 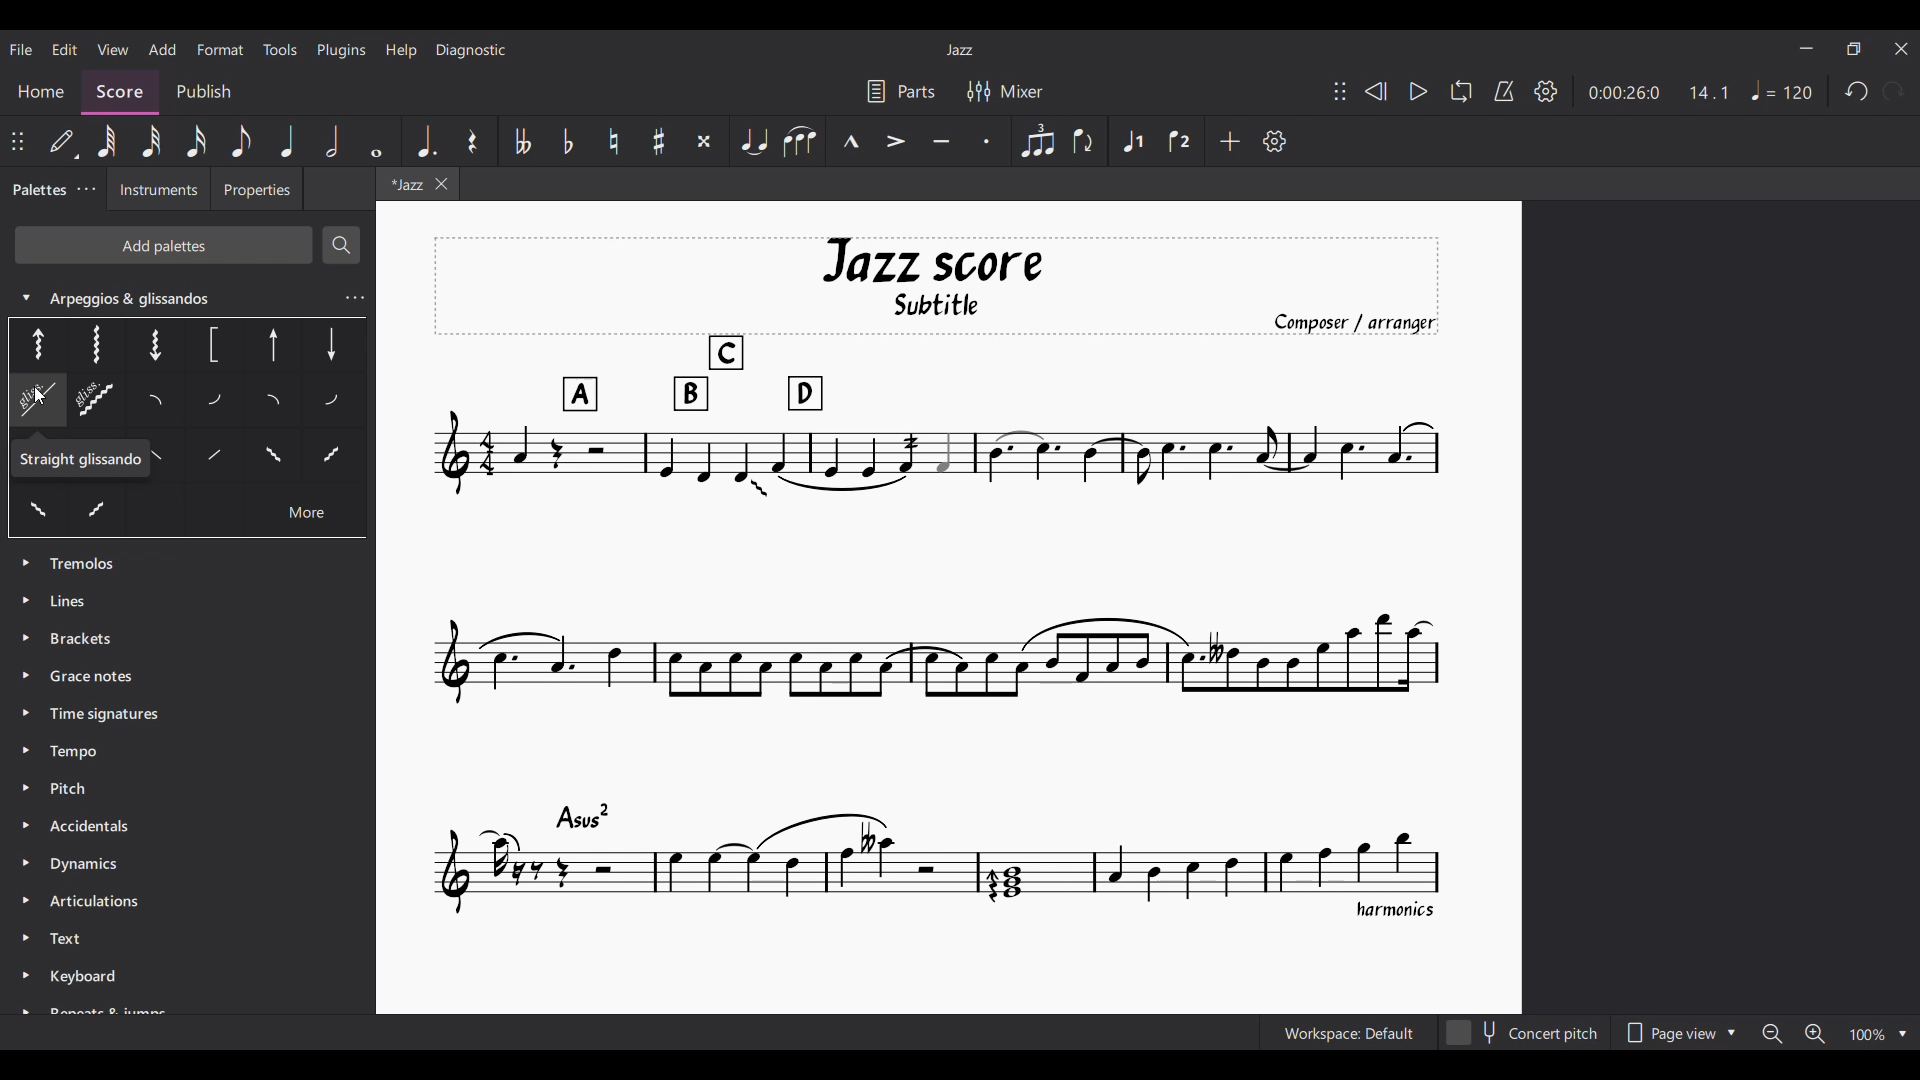 I want to click on Brackets, so click(x=82, y=636).